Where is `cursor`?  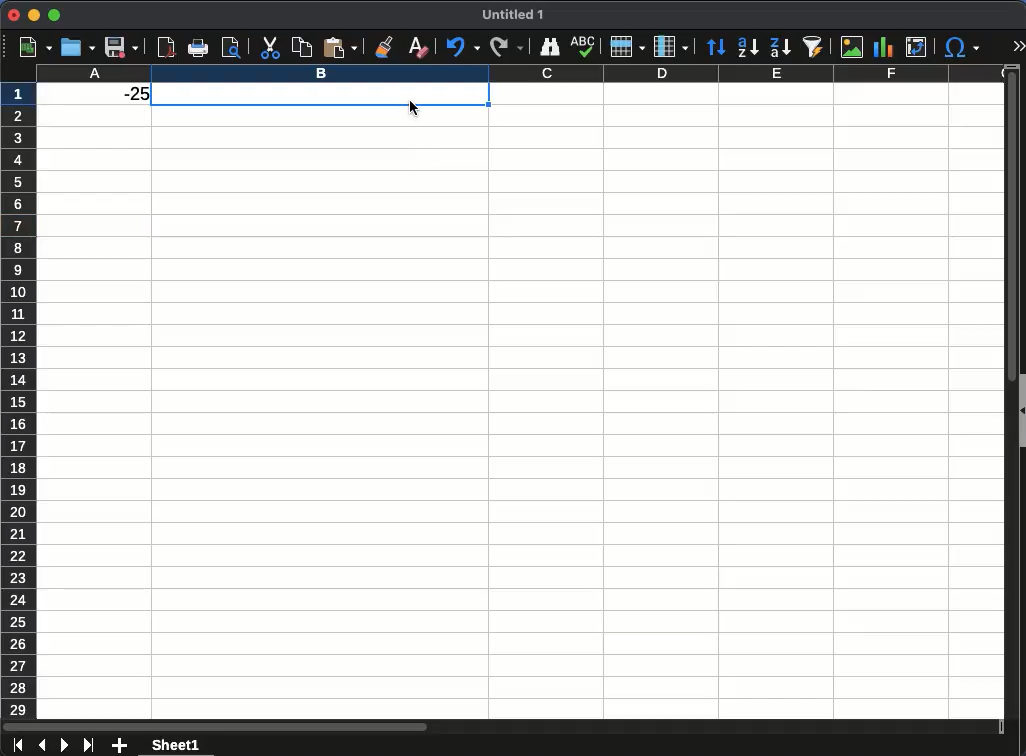
cursor is located at coordinates (416, 109).